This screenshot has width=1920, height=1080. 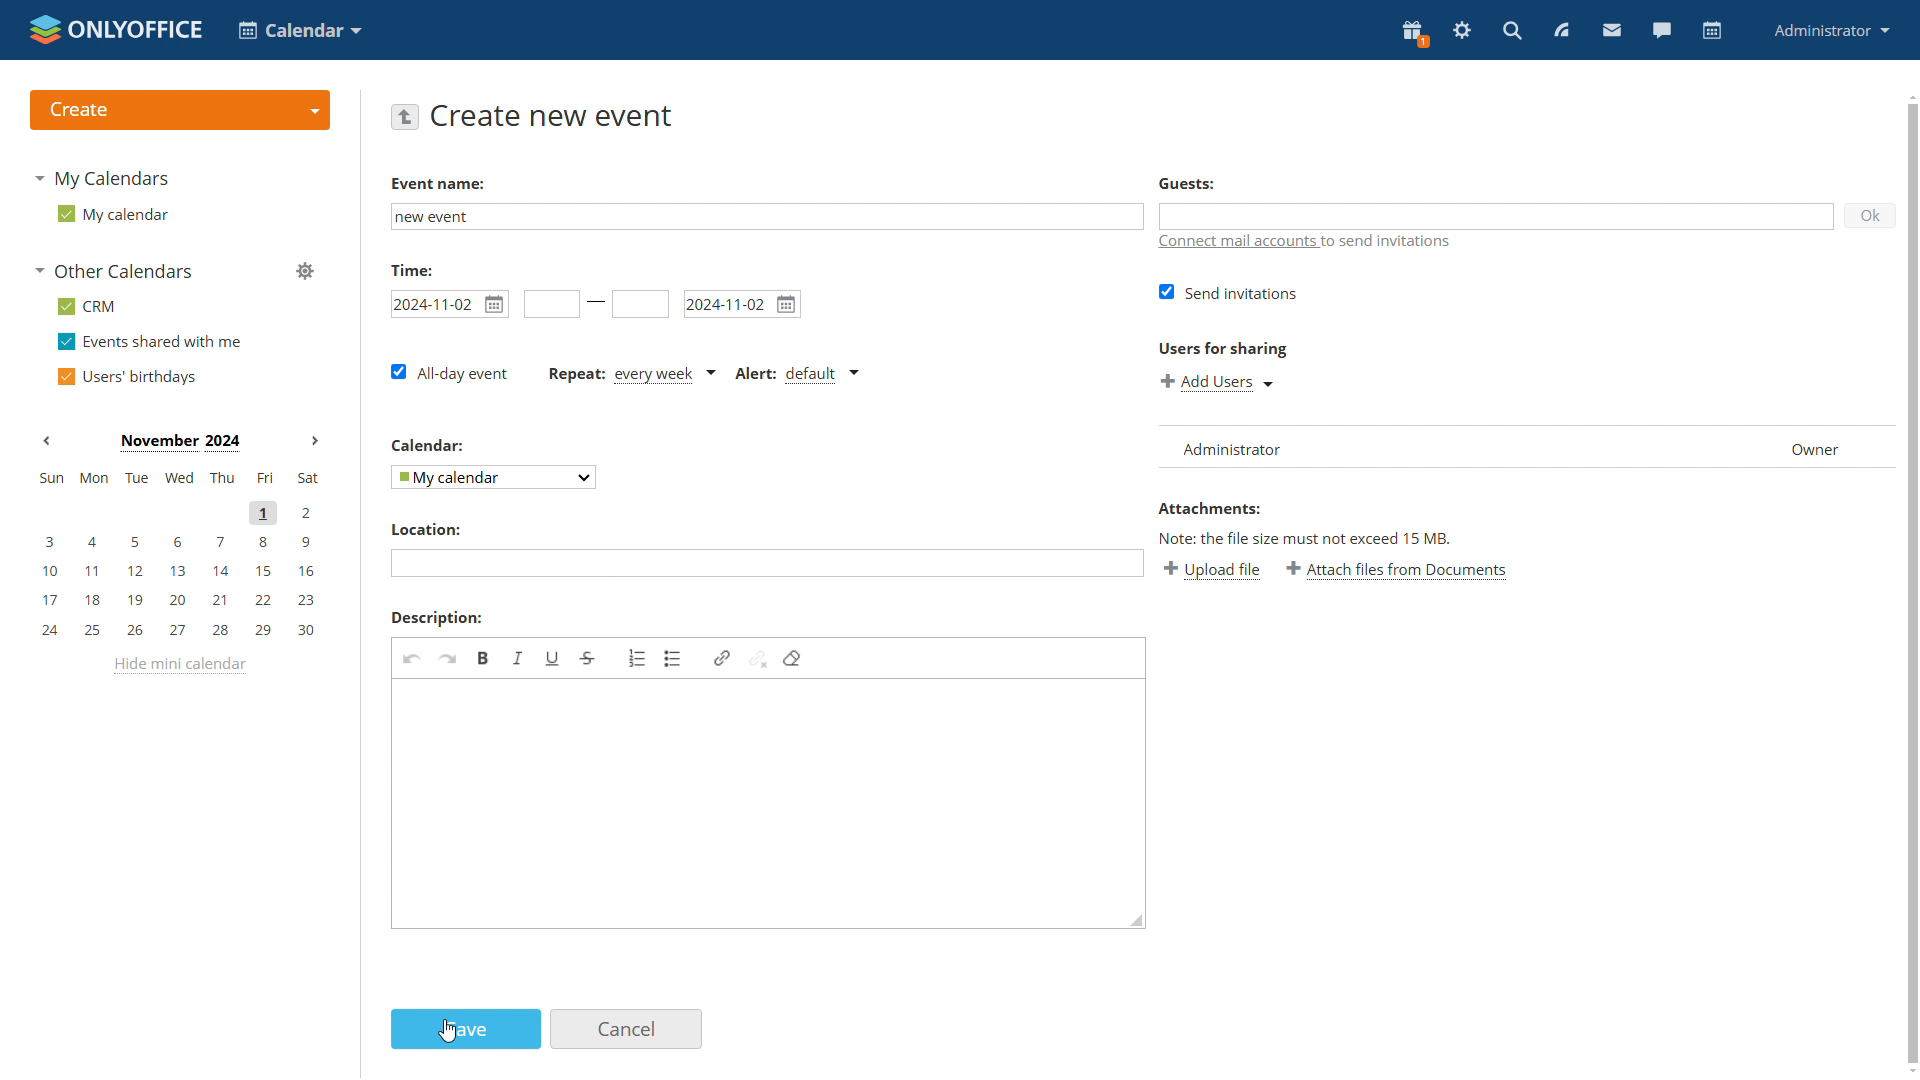 I want to click on mail, so click(x=1613, y=32).